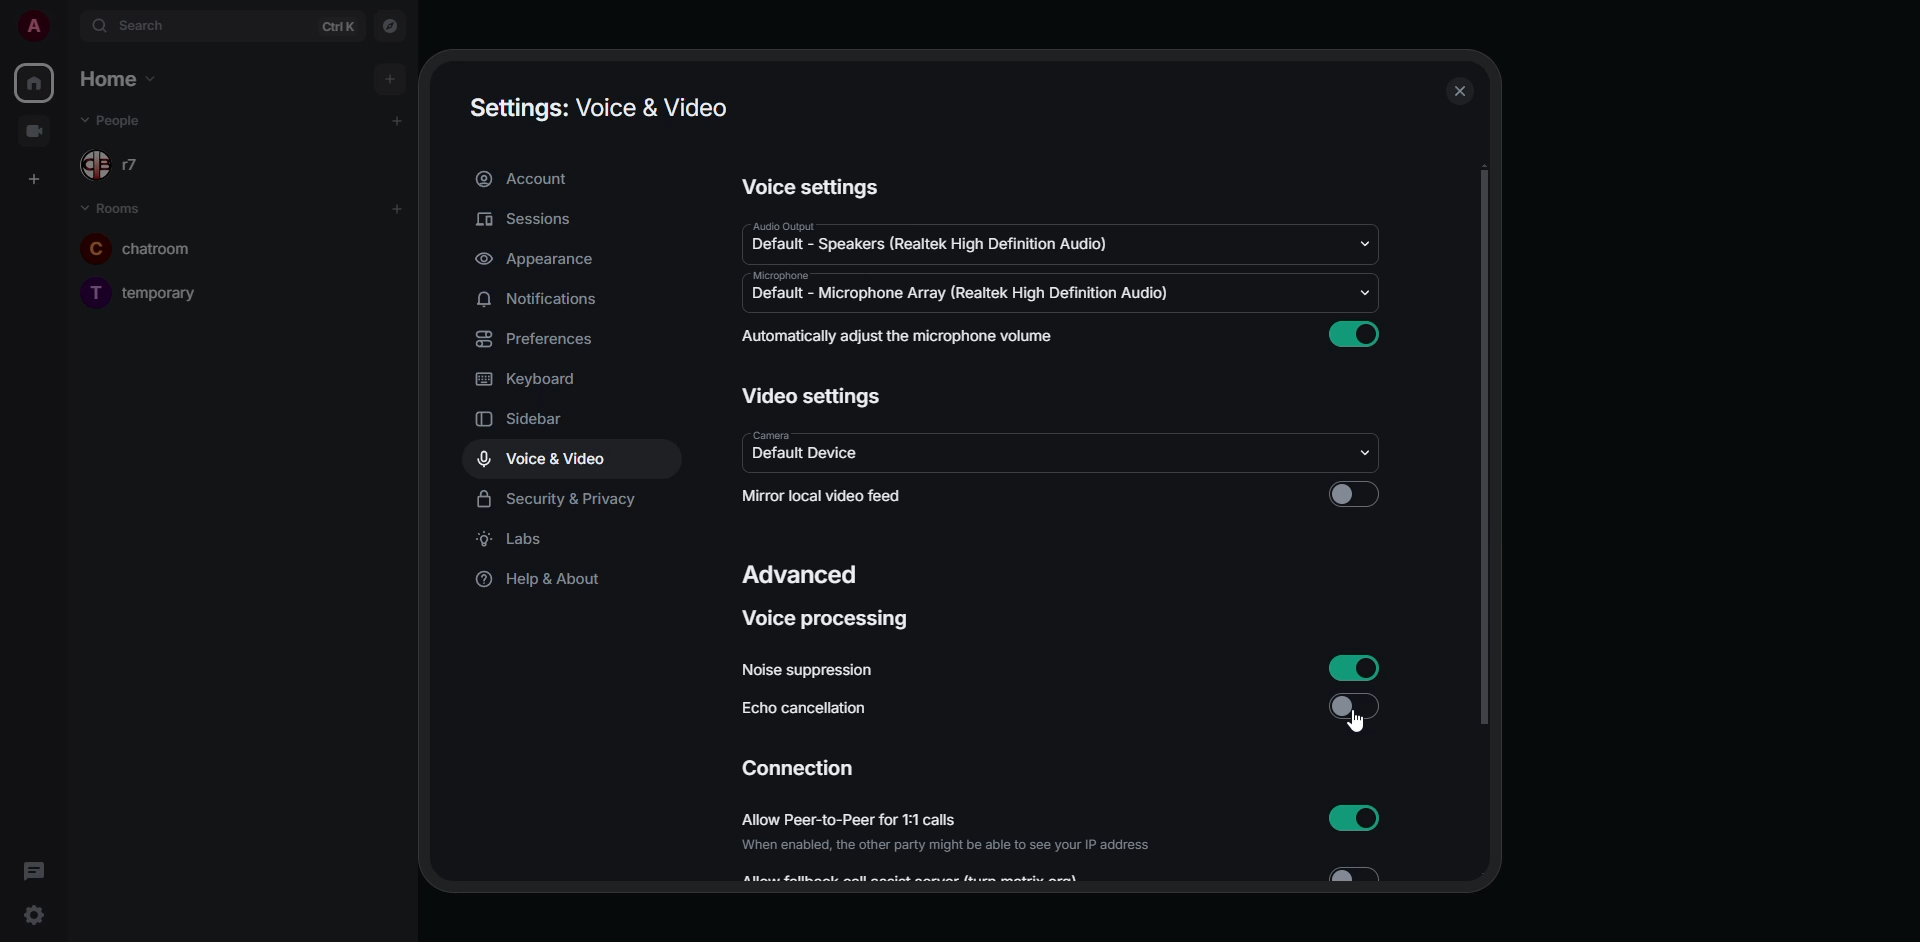 Image resolution: width=1920 pixels, height=942 pixels. Describe the element at coordinates (1354, 492) in the screenshot. I see `click to enable` at that location.